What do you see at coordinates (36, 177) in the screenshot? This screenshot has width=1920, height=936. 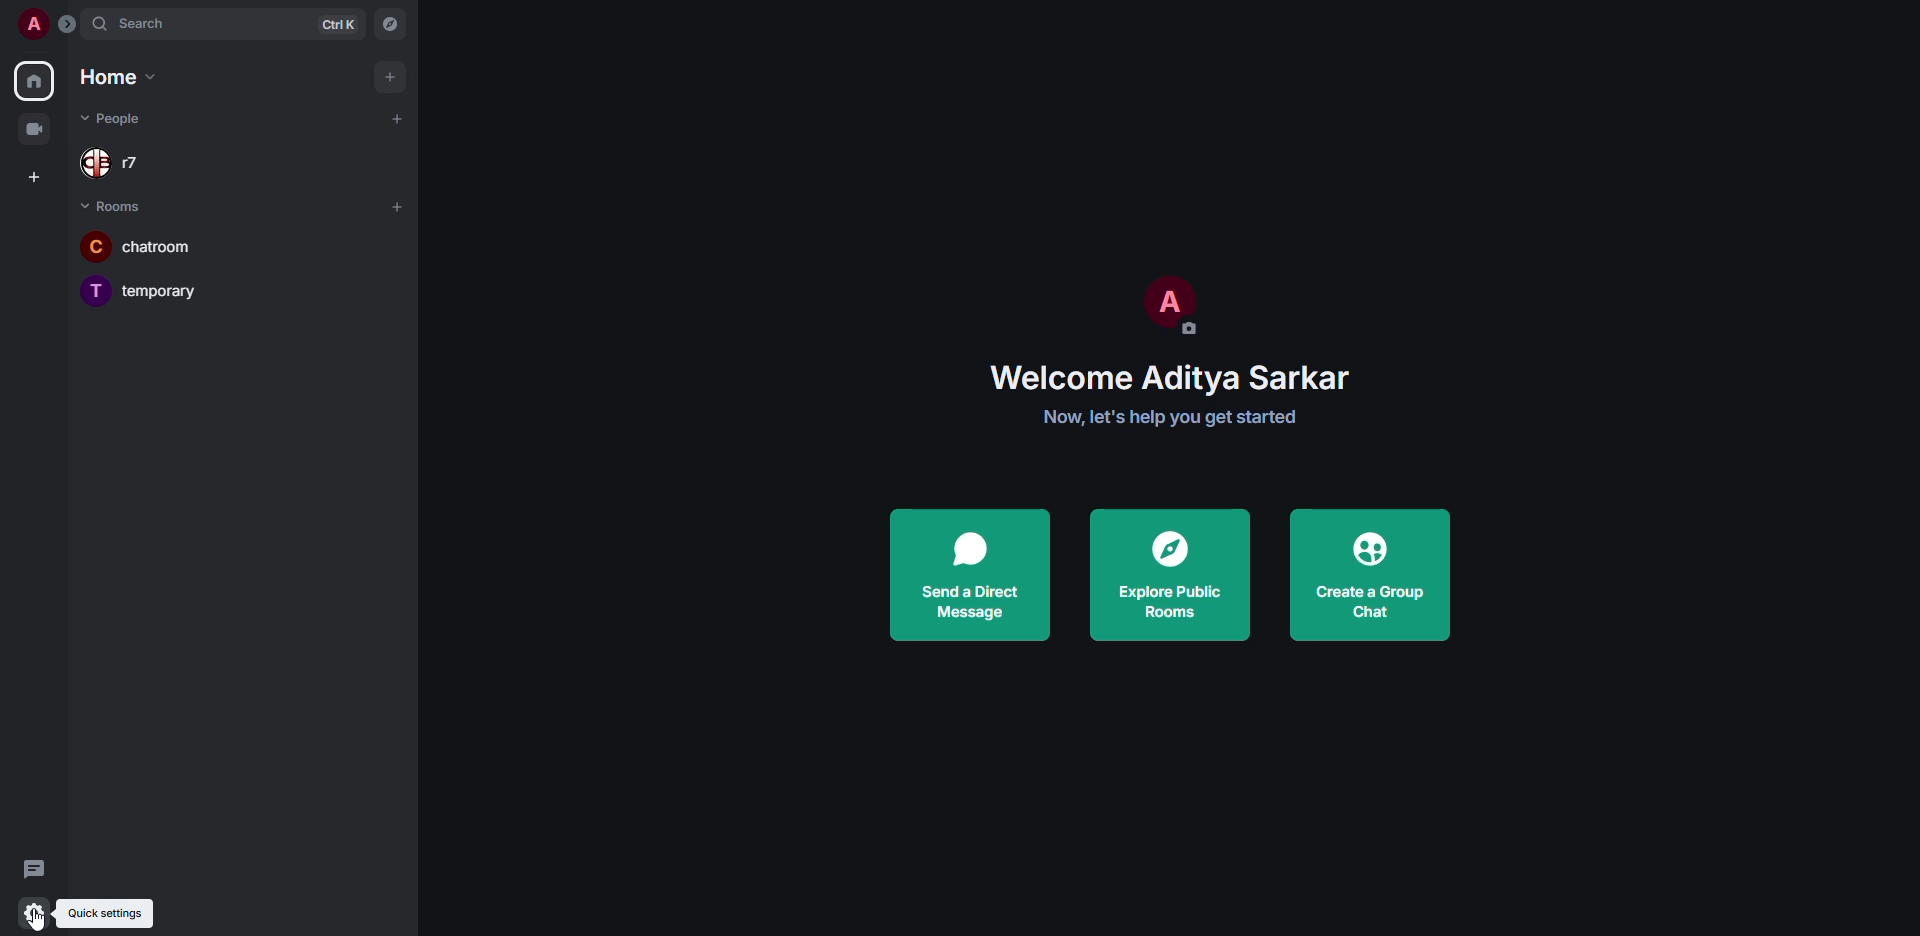 I see `create space` at bounding box center [36, 177].